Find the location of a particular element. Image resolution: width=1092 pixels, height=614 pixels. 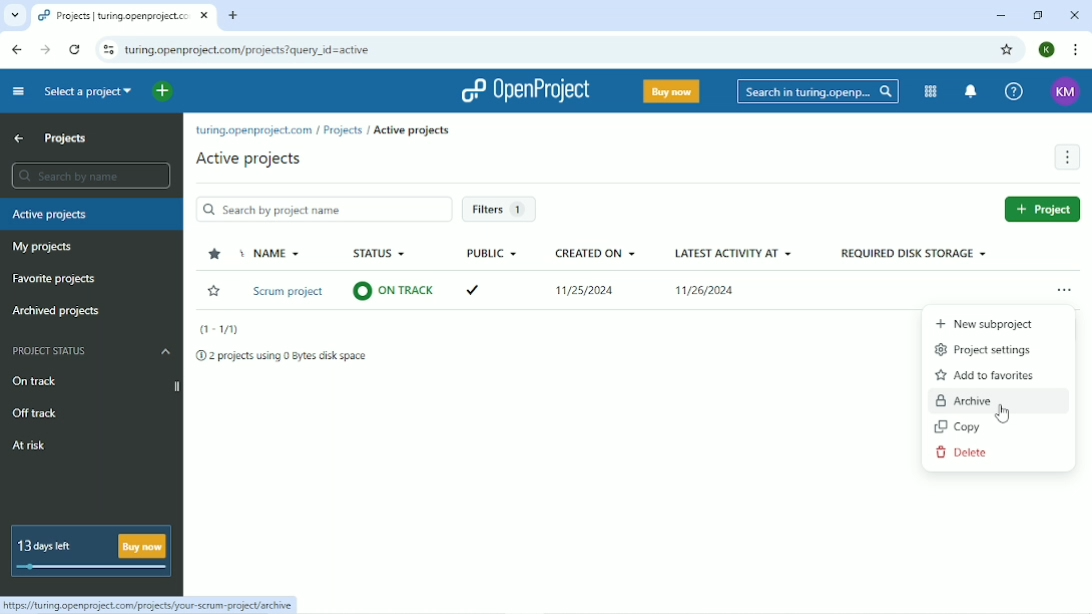

days left is located at coordinates (89, 568).